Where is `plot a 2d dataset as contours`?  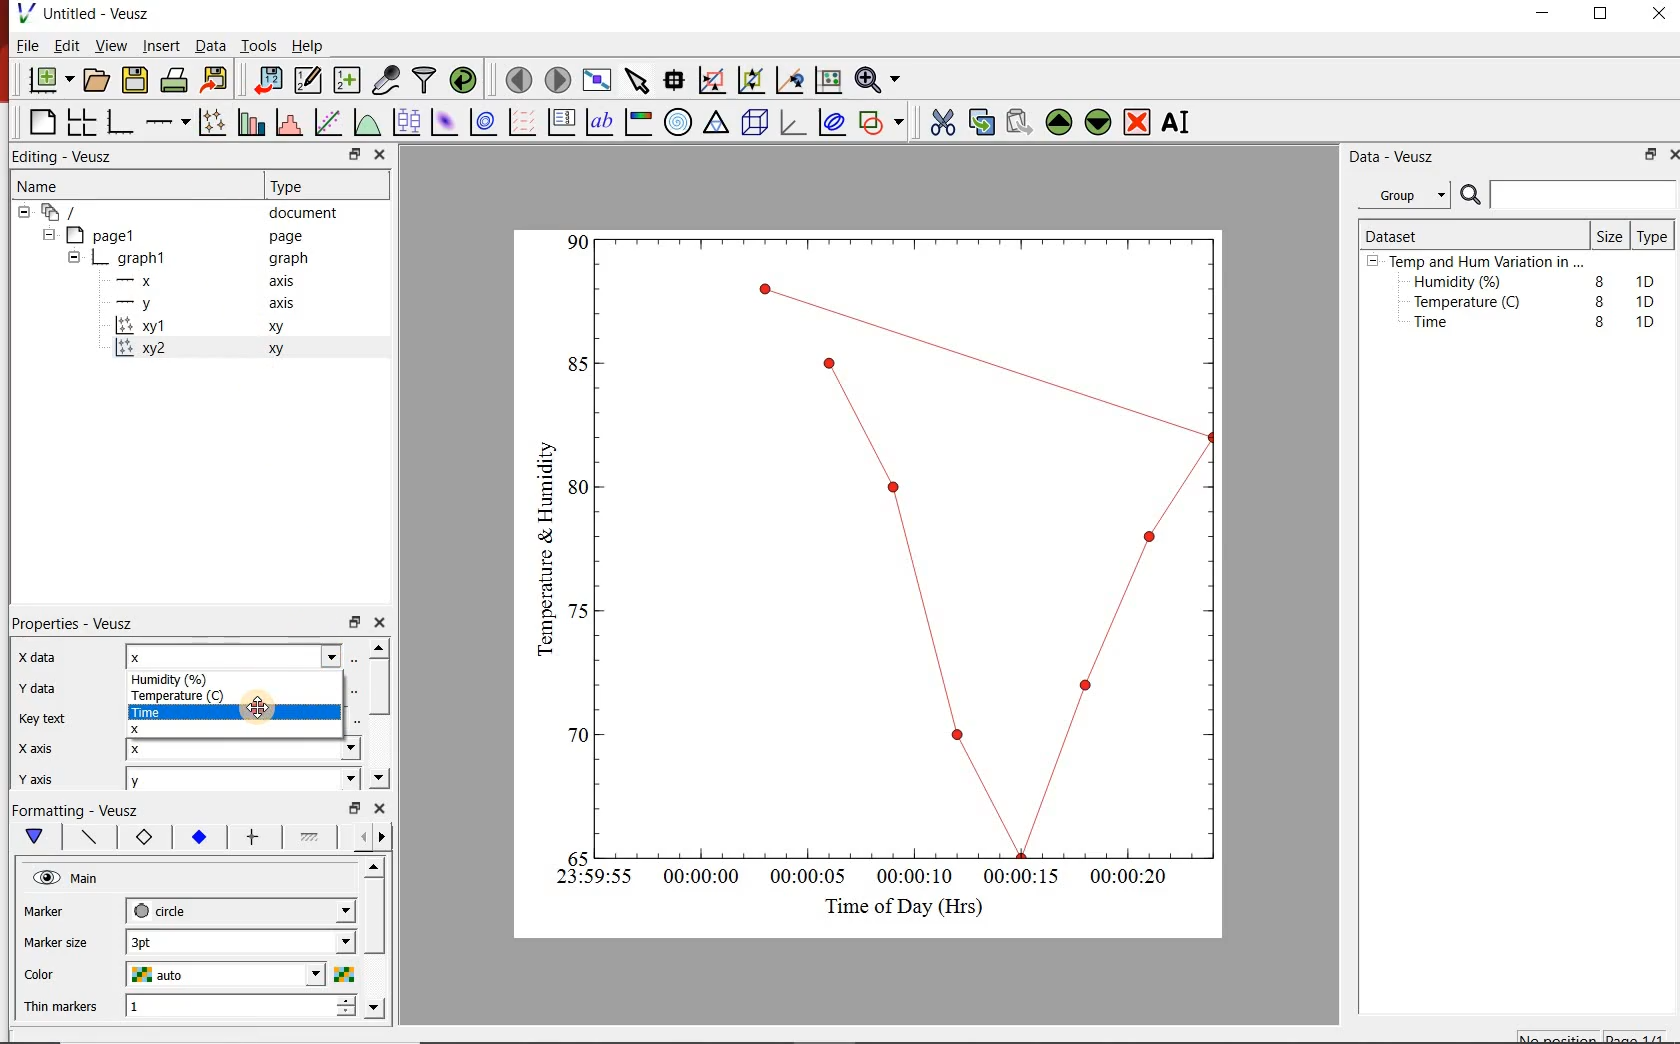 plot a 2d dataset as contours is located at coordinates (488, 123).